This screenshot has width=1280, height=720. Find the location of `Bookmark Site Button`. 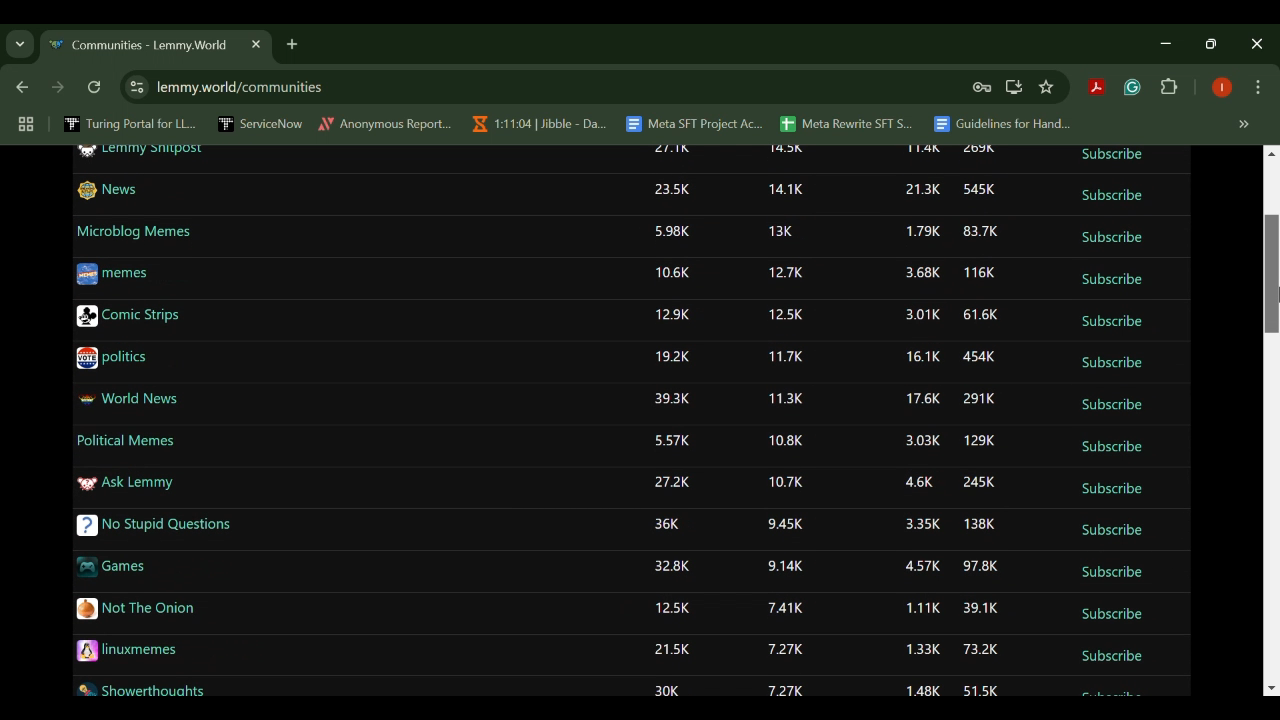

Bookmark Site Button is located at coordinates (1046, 88).